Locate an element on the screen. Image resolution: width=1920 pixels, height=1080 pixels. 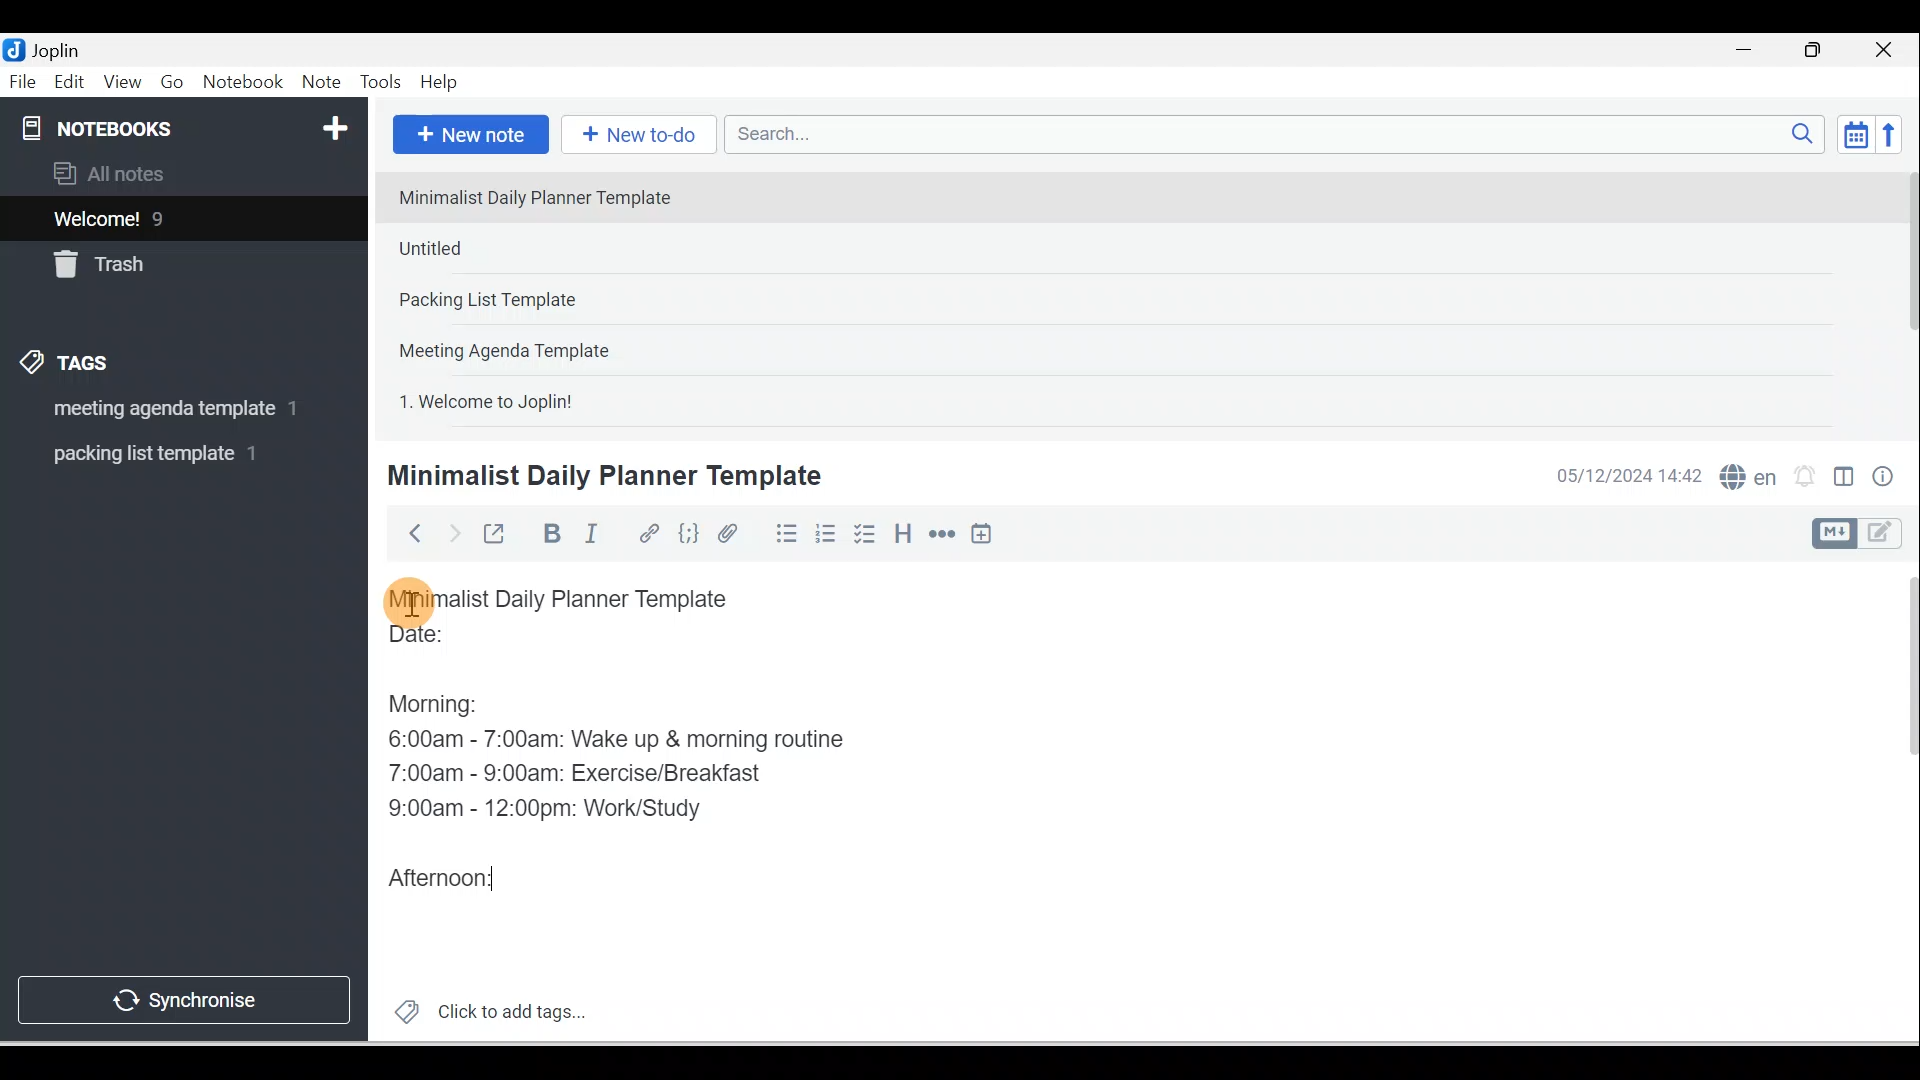
Search bar is located at coordinates (1281, 134).